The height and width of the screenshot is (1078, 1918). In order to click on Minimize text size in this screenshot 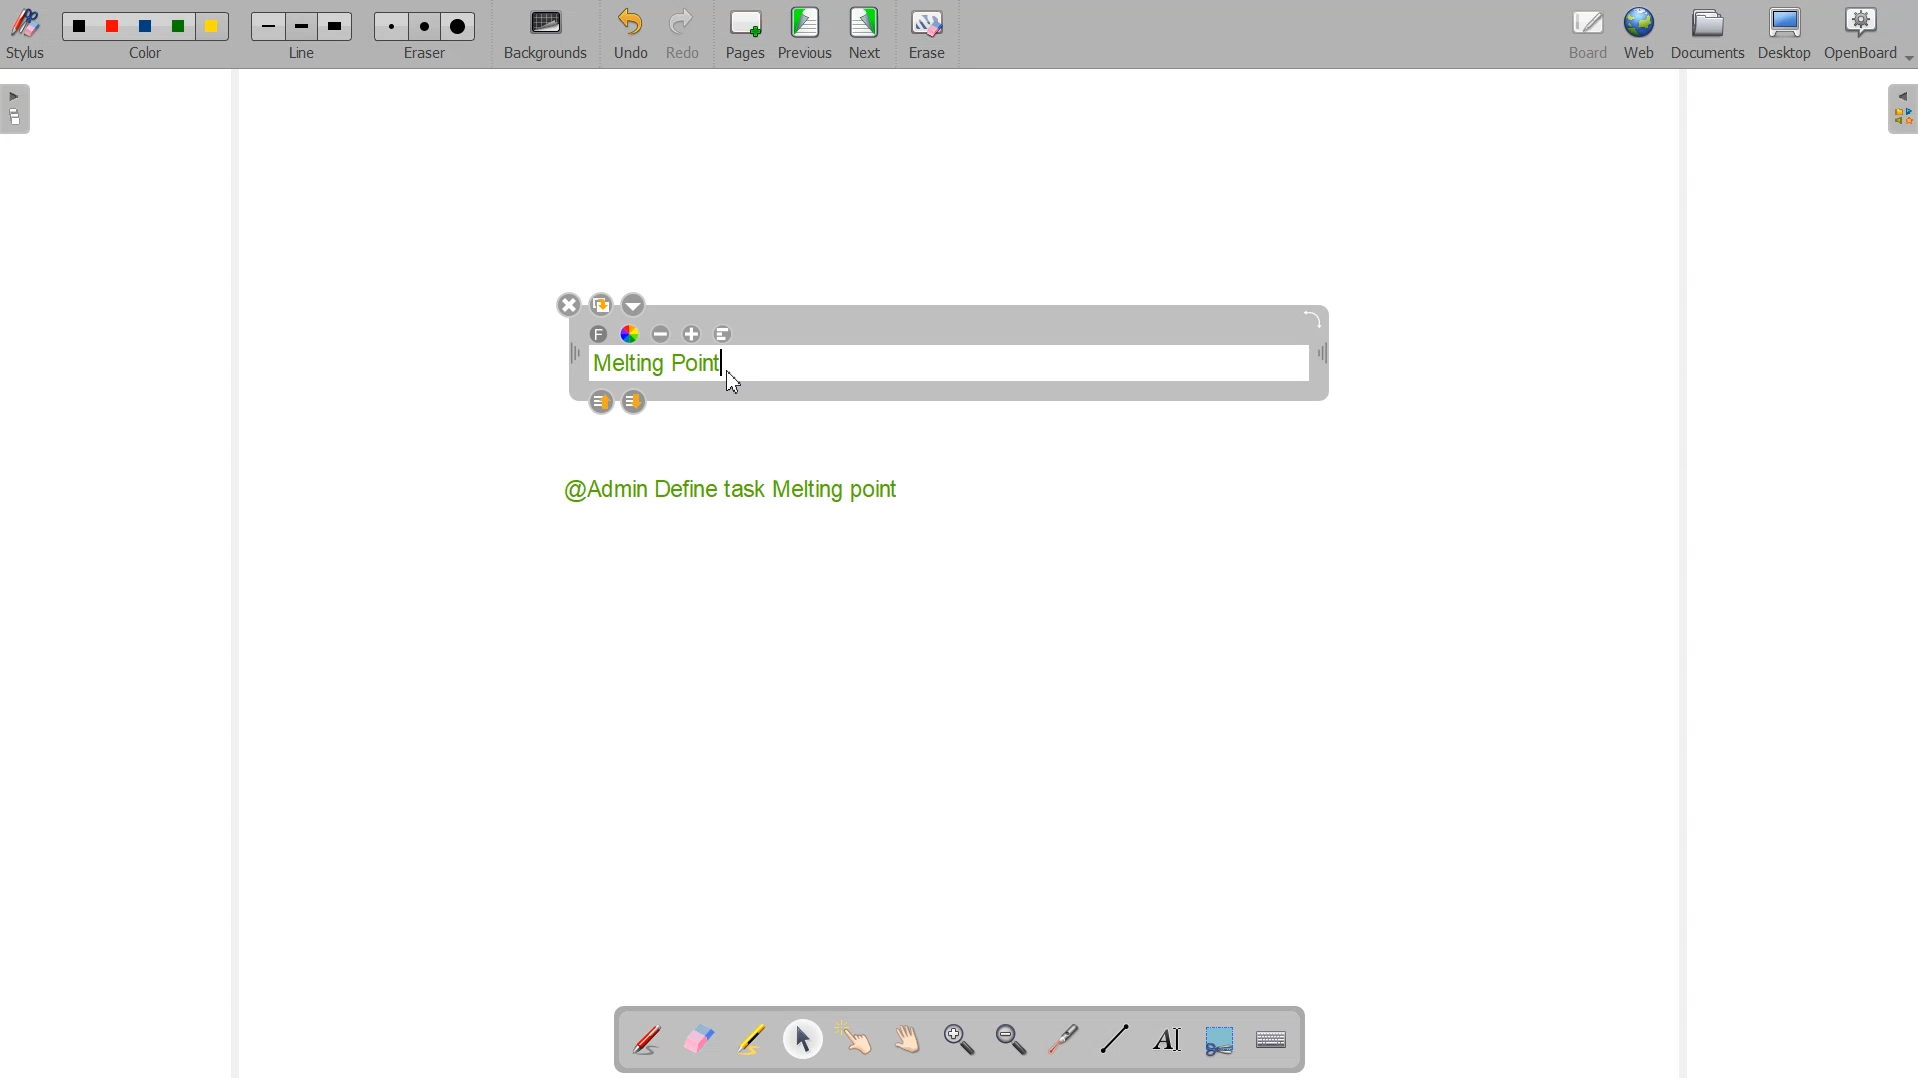, I will do `click(662, 335)`.